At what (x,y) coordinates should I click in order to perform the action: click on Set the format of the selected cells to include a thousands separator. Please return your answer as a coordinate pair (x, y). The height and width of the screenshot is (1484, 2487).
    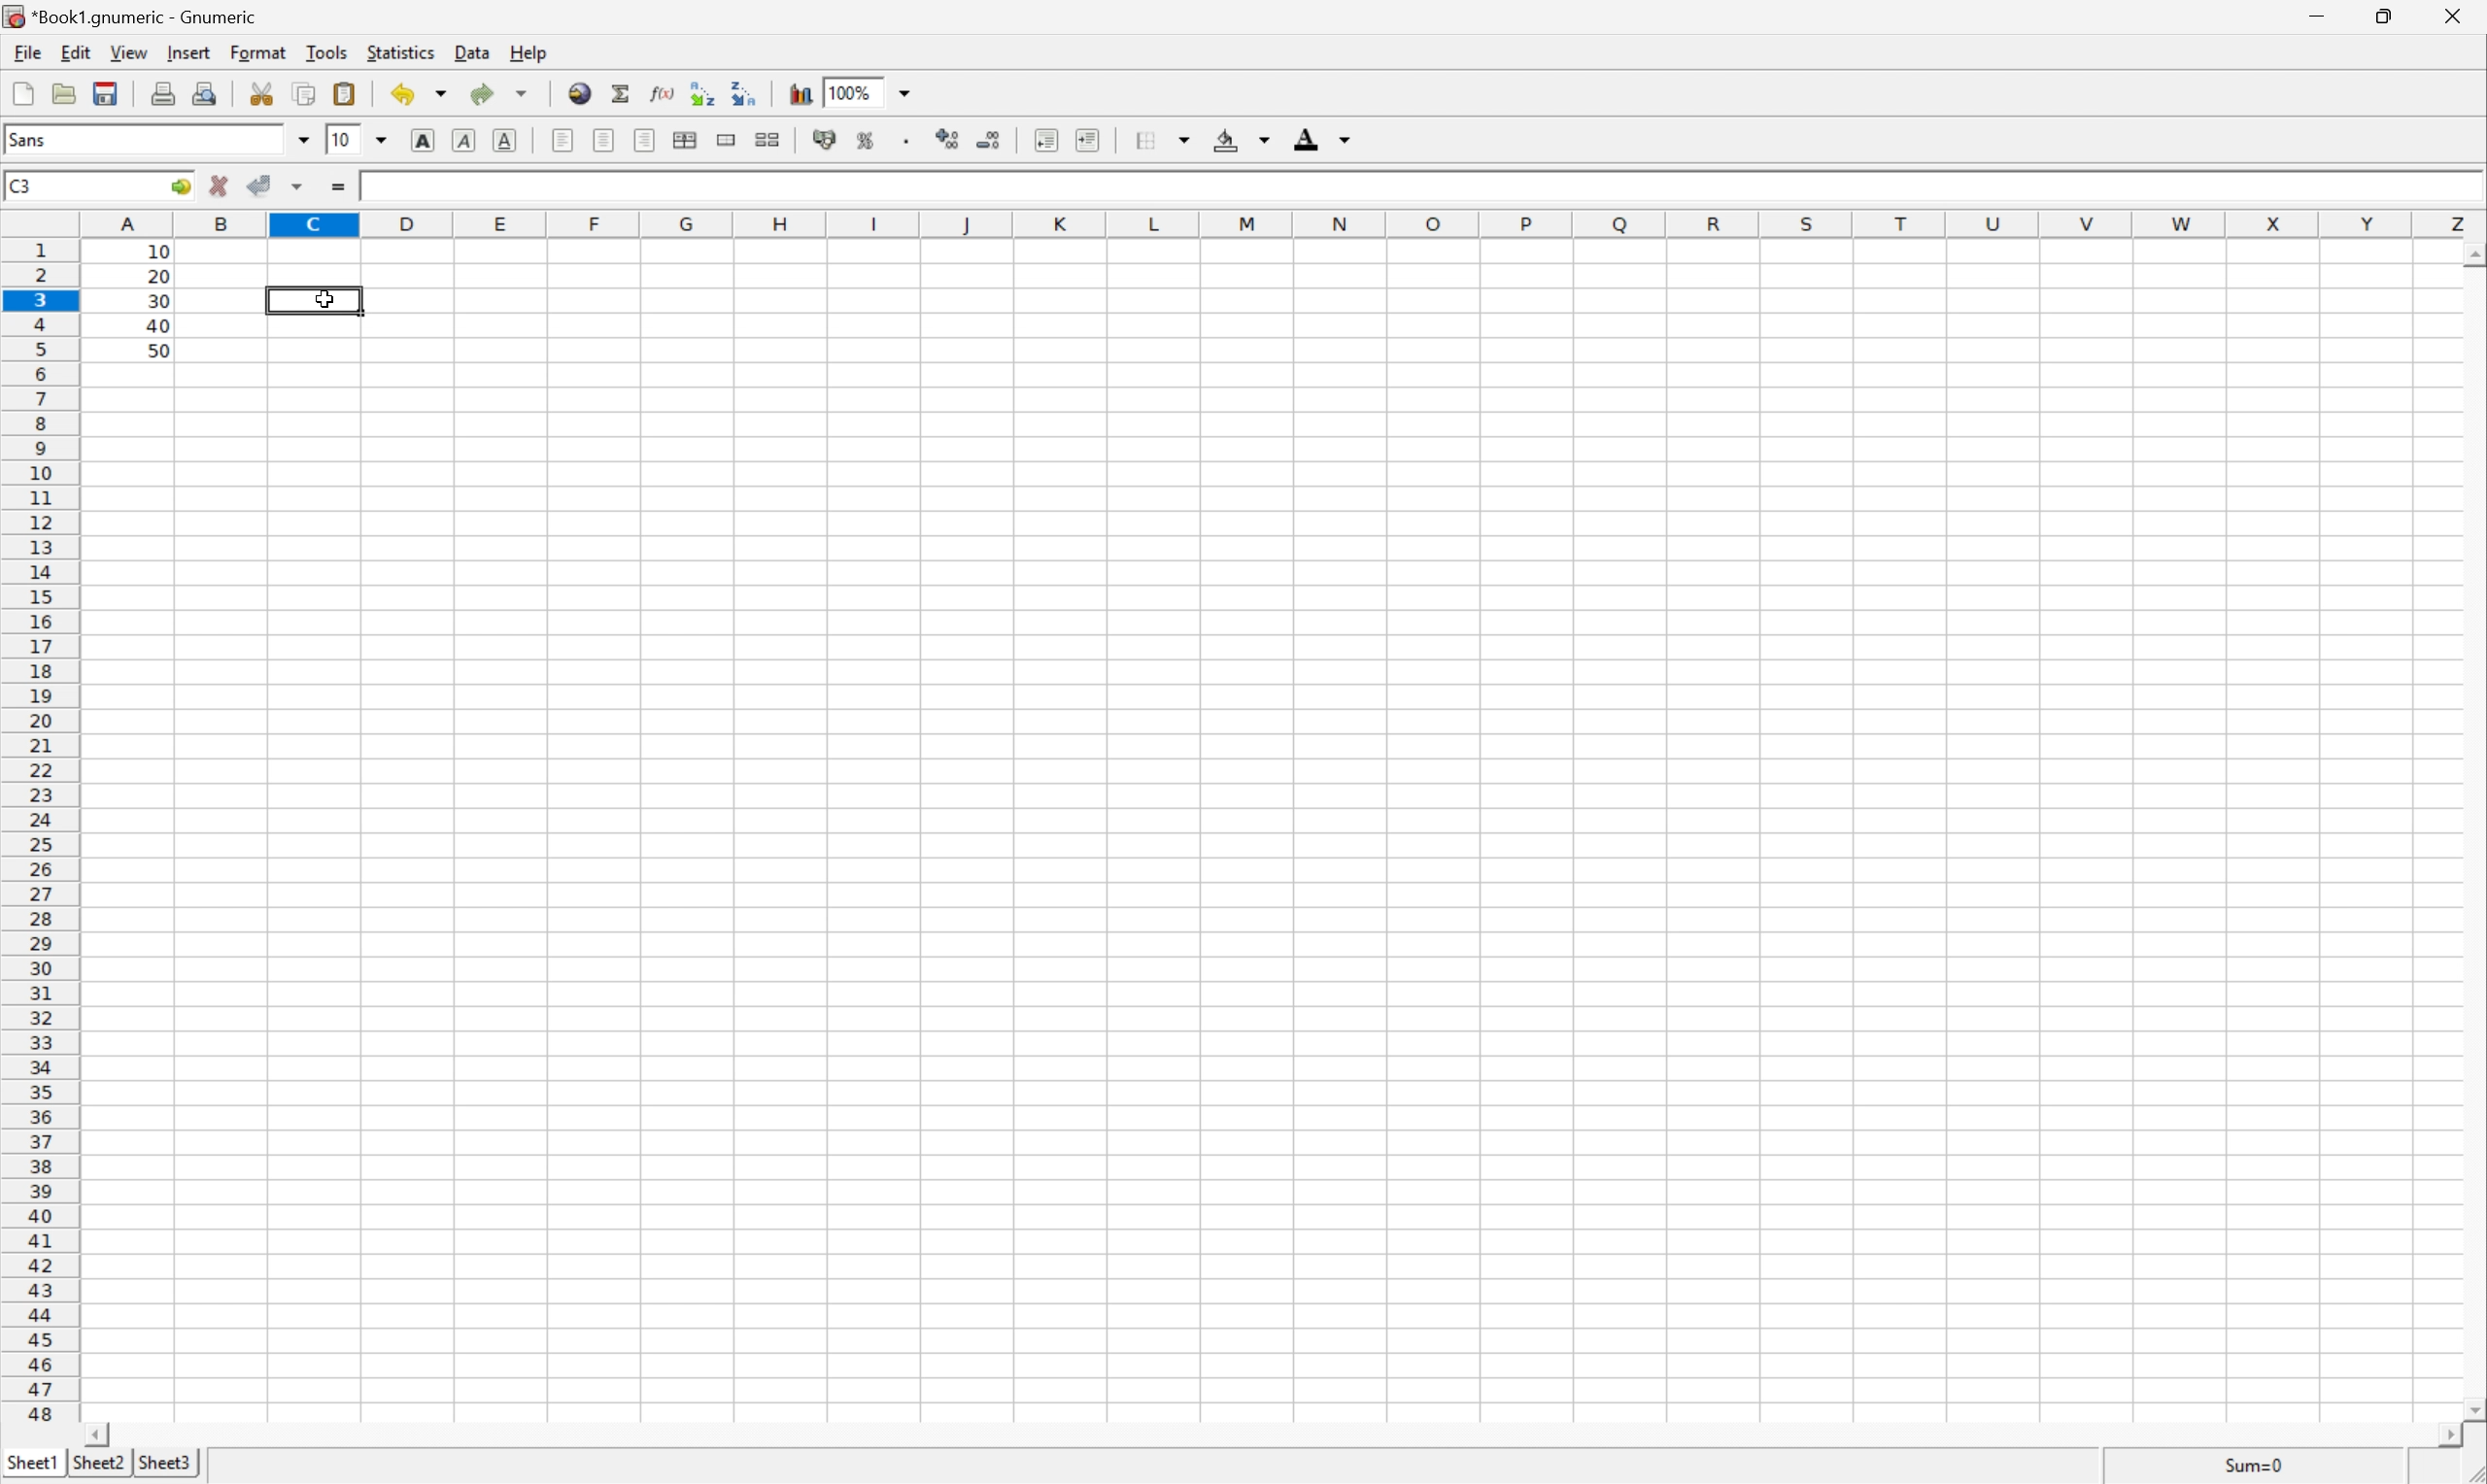
    Looking at the image, I should click on (906, 138).